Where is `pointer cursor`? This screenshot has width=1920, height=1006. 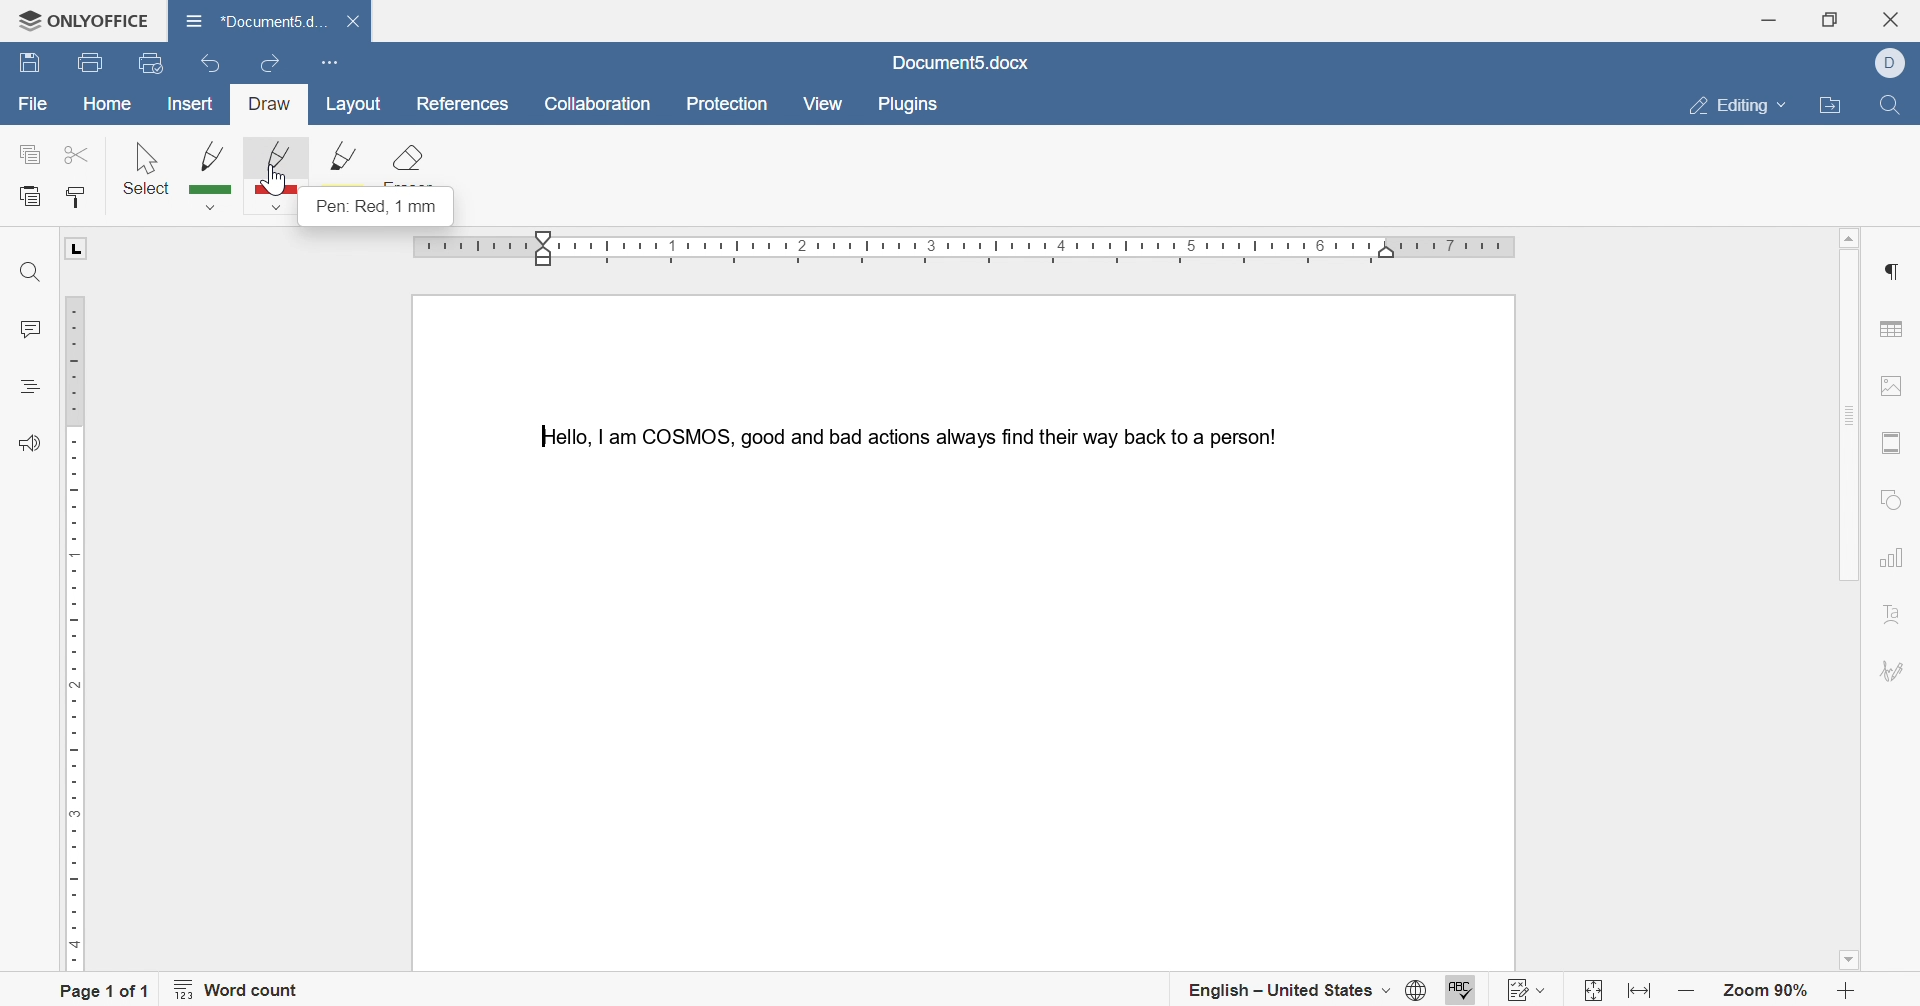 pointer cursor is located at coordinates (274, 190).